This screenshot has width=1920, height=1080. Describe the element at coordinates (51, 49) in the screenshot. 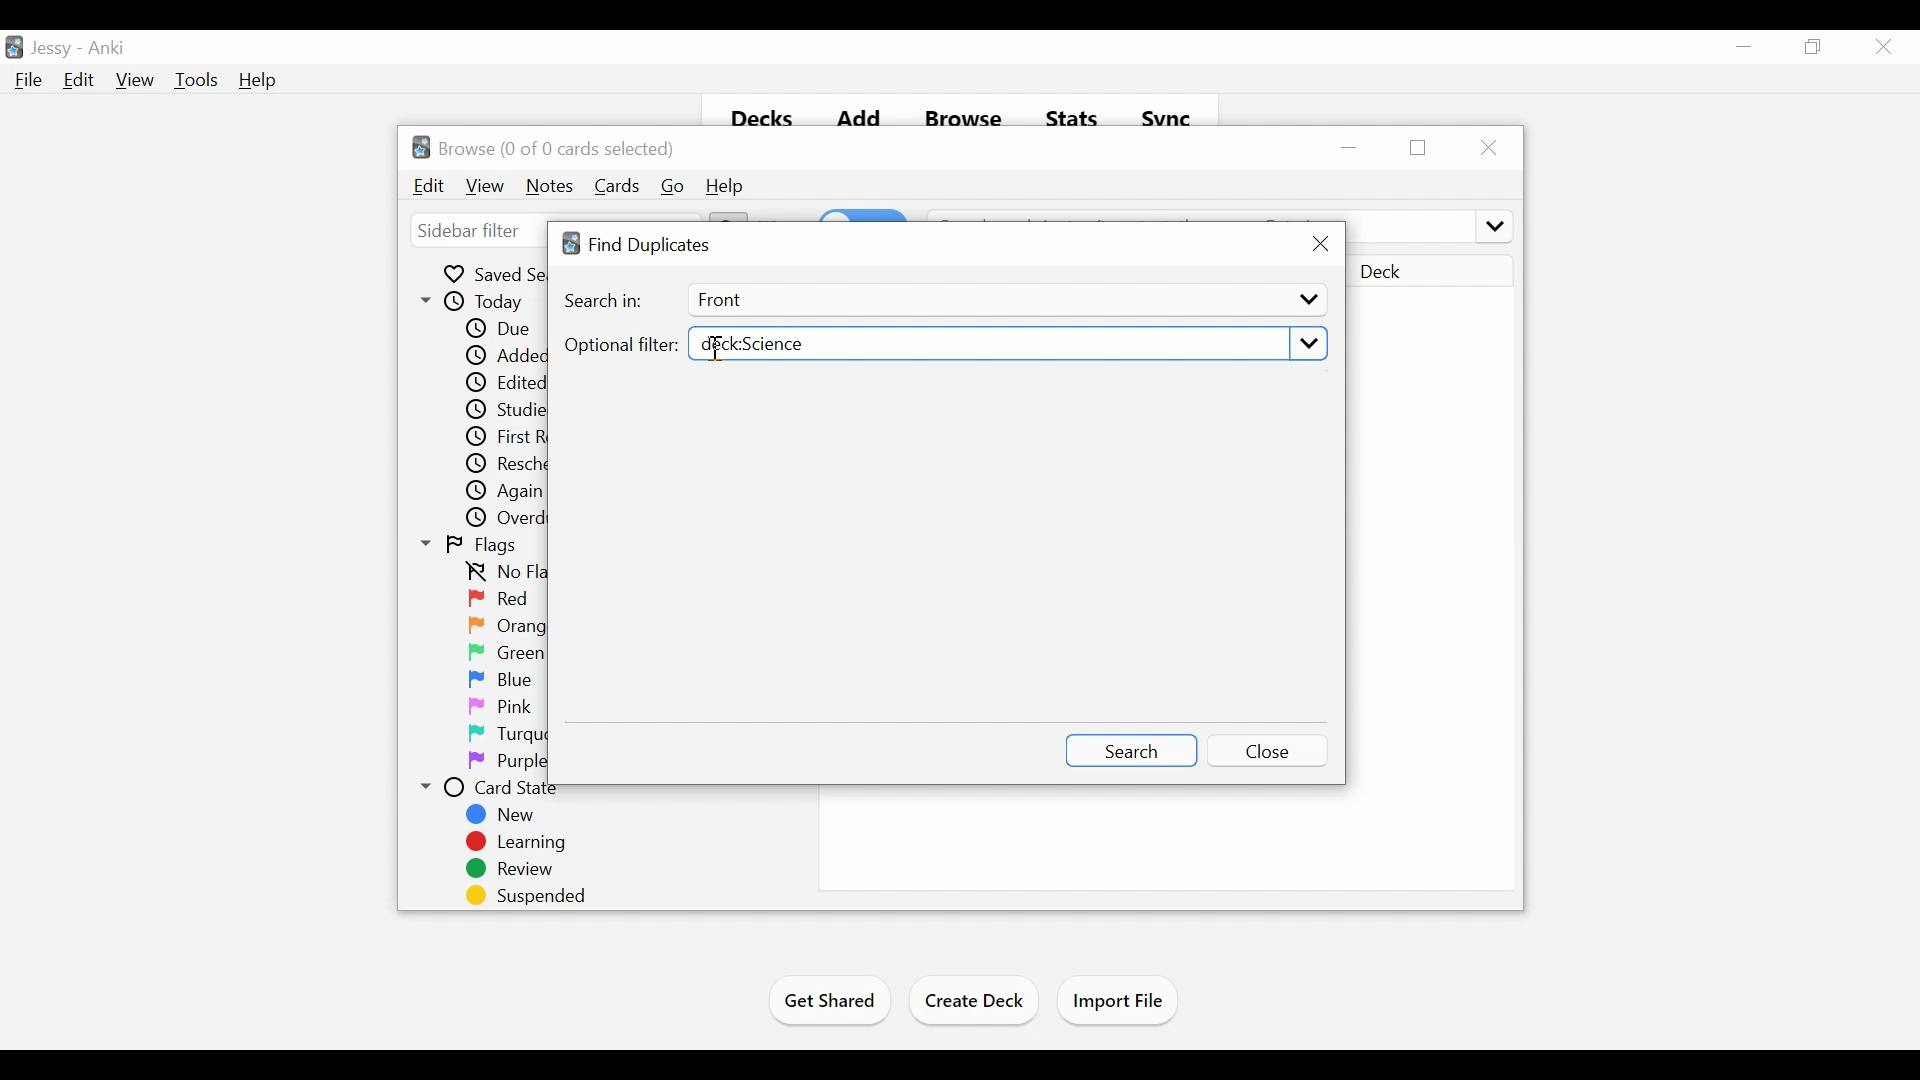

I see `User Profile` at that location.